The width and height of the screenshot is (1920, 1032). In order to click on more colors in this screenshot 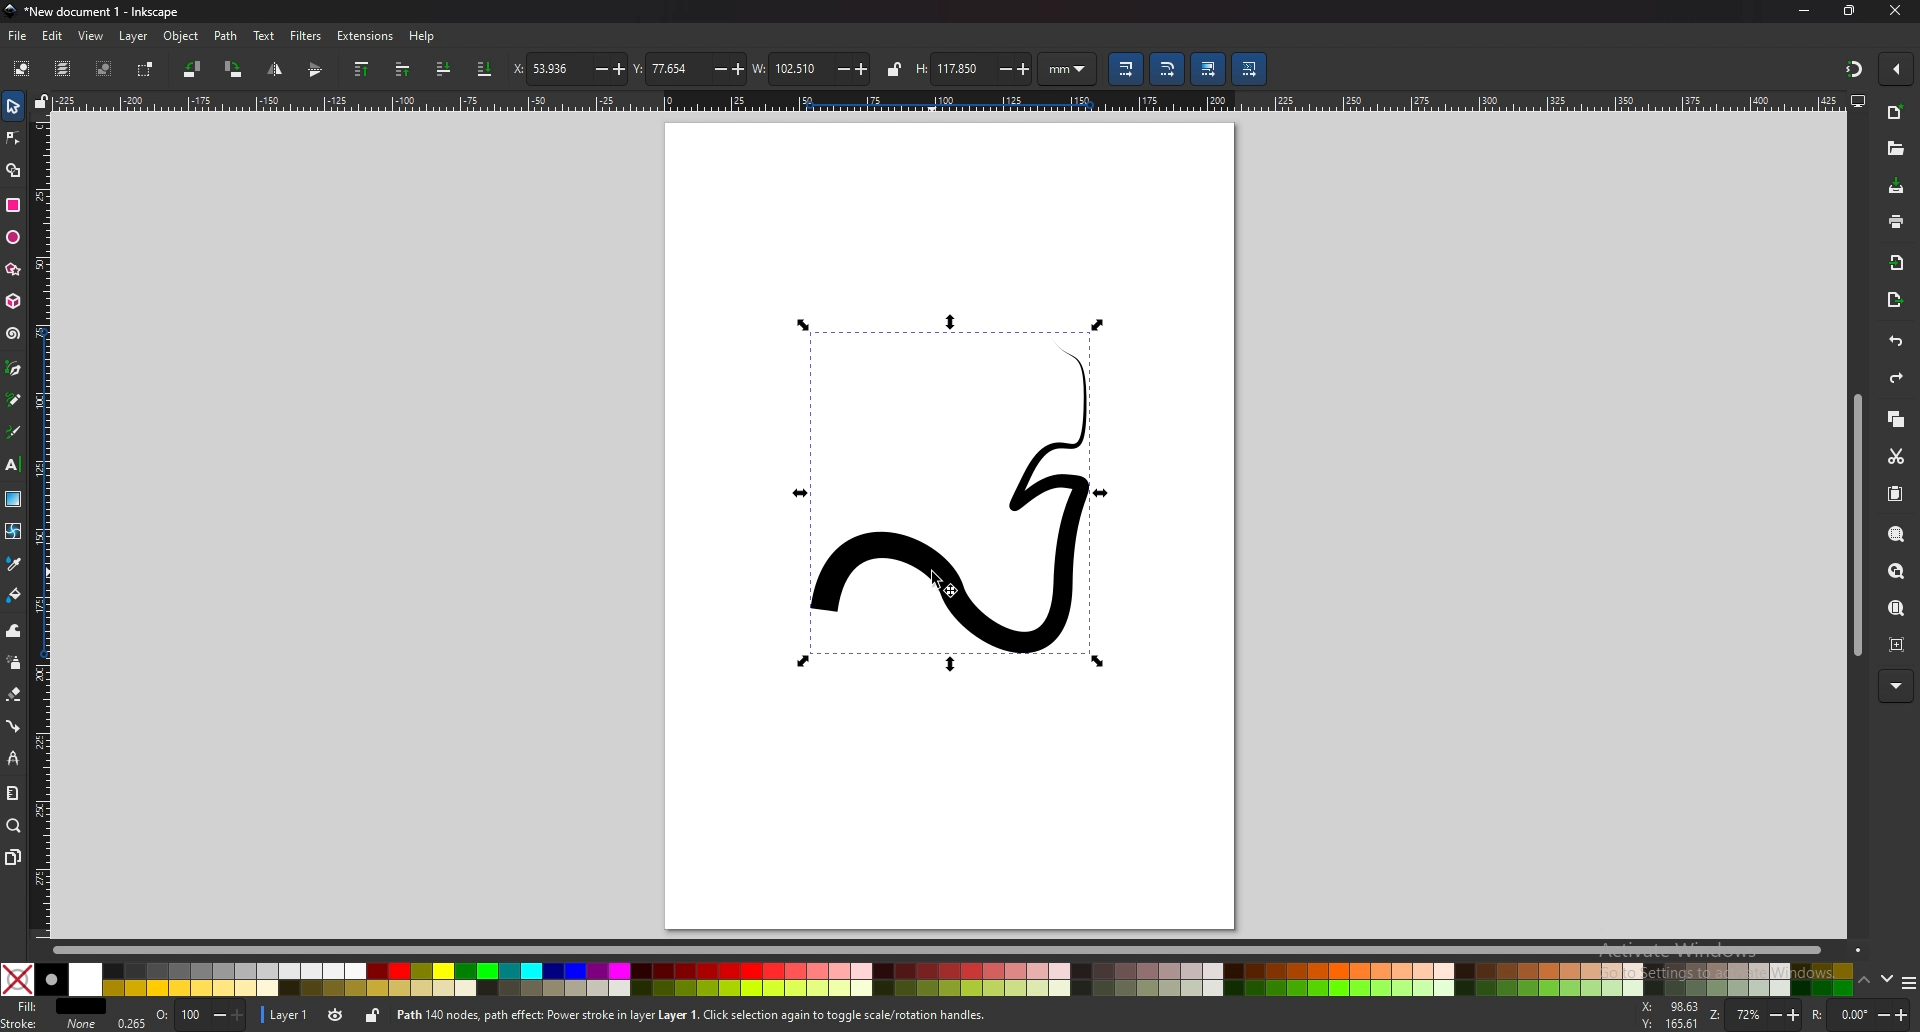, I will do `click(1908, 982)`.